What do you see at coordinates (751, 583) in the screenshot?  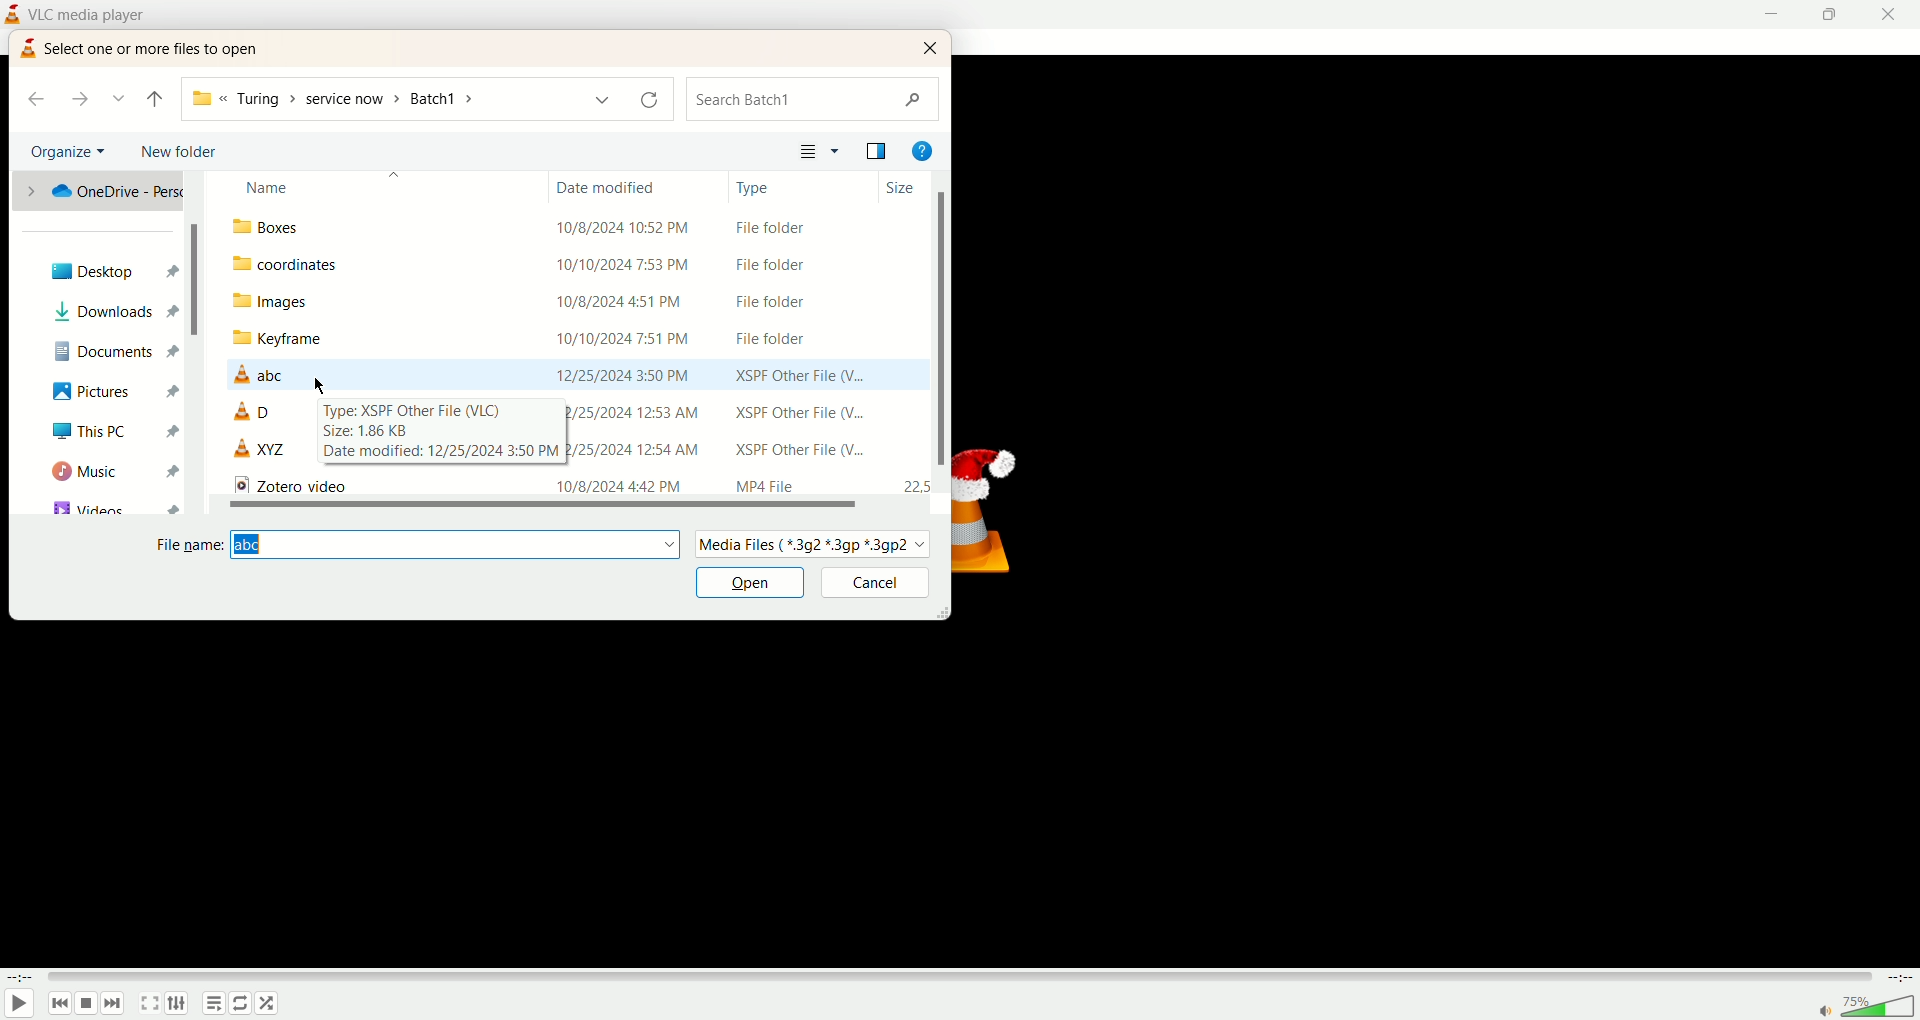 I see `open` at bounding box center [751, 583].